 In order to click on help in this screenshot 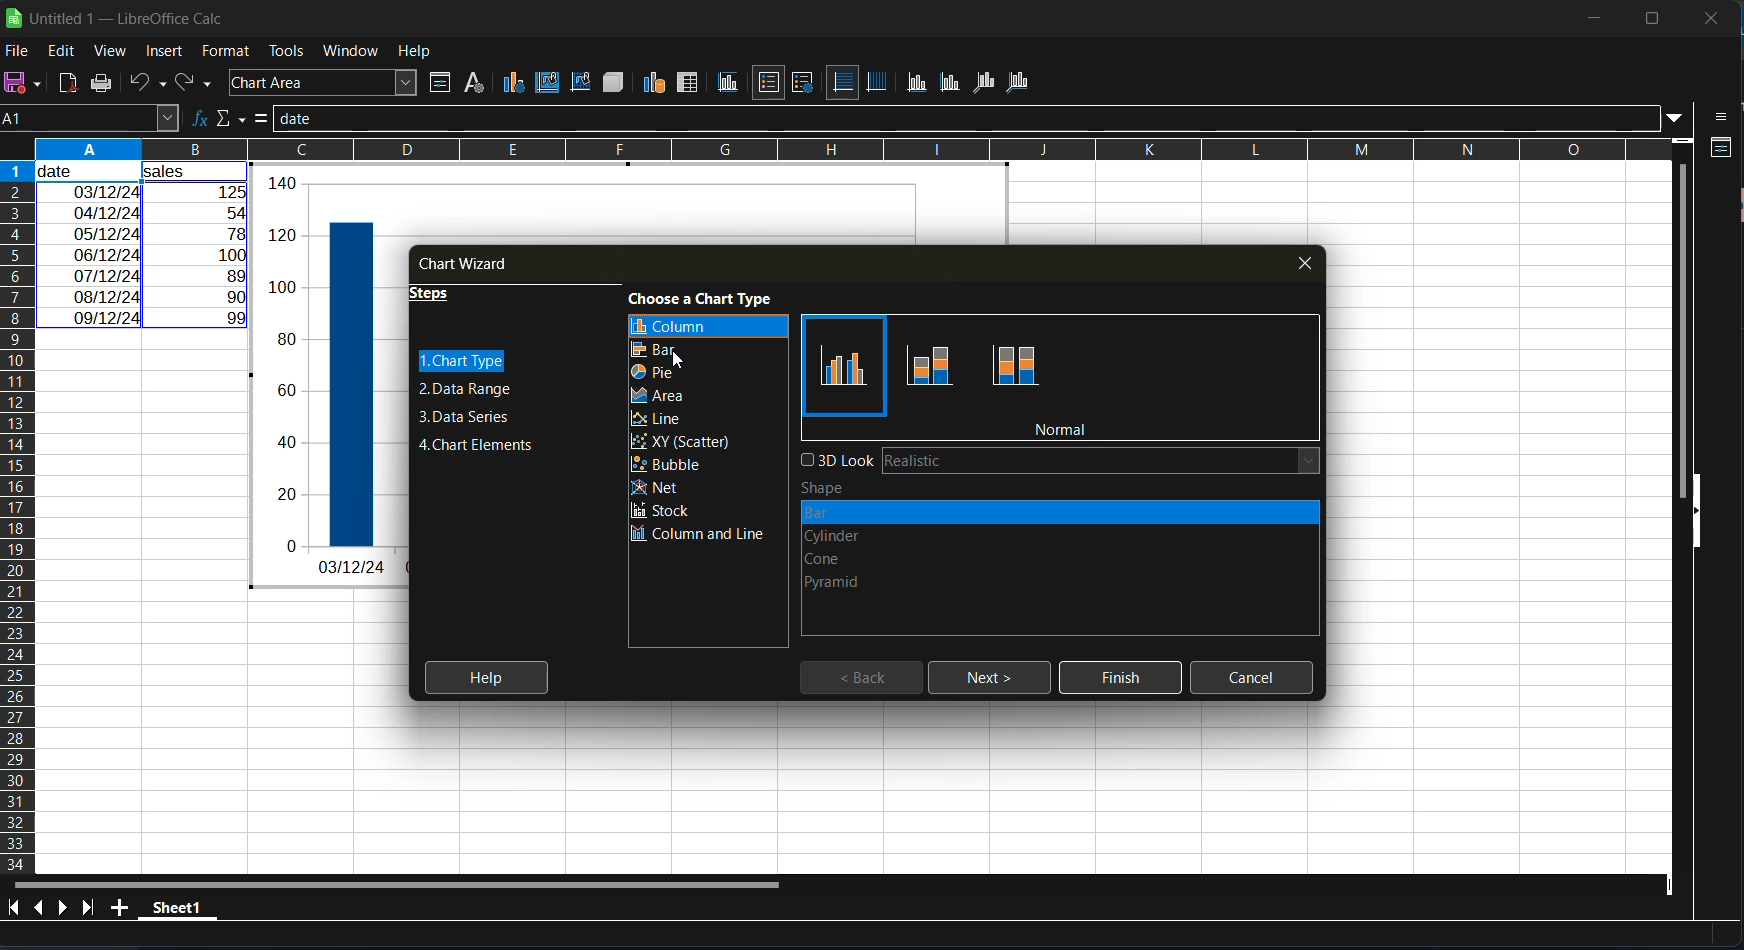, I will do `click(482, 677)`.